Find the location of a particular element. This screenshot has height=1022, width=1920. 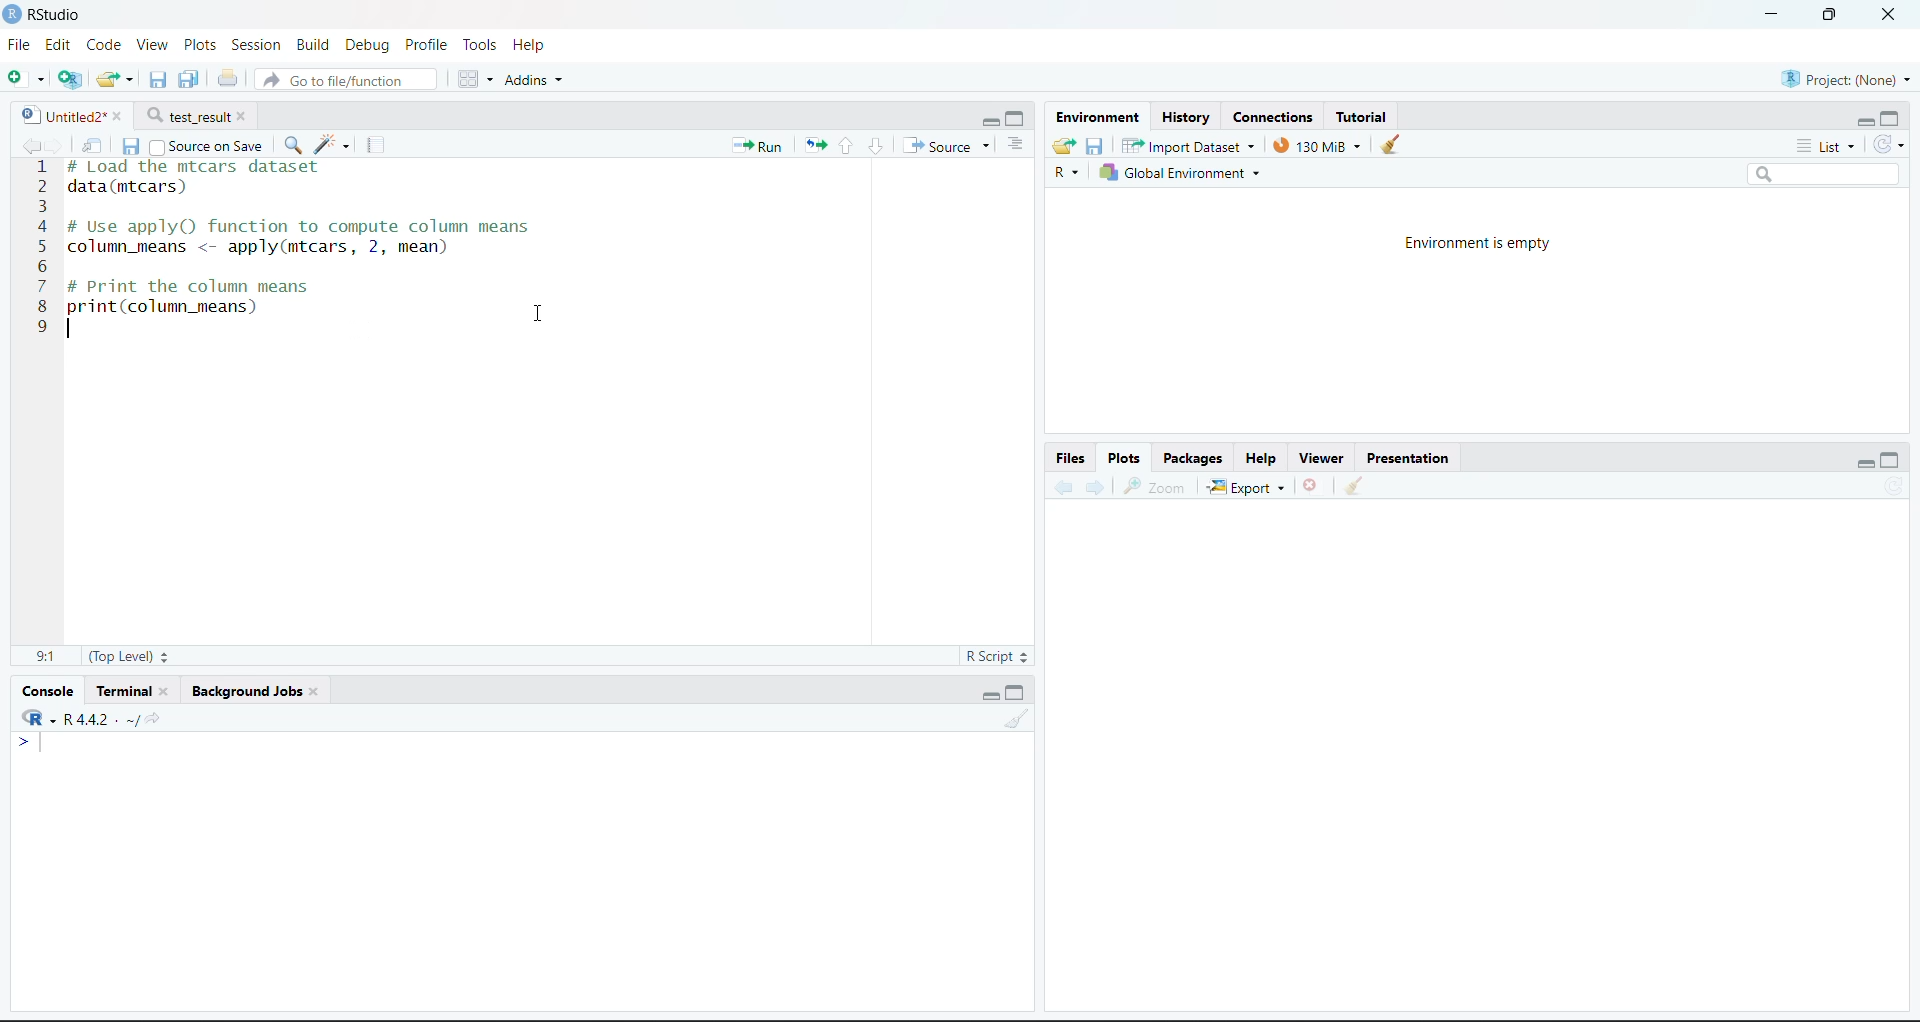

View is located at coordinates (149, 43).